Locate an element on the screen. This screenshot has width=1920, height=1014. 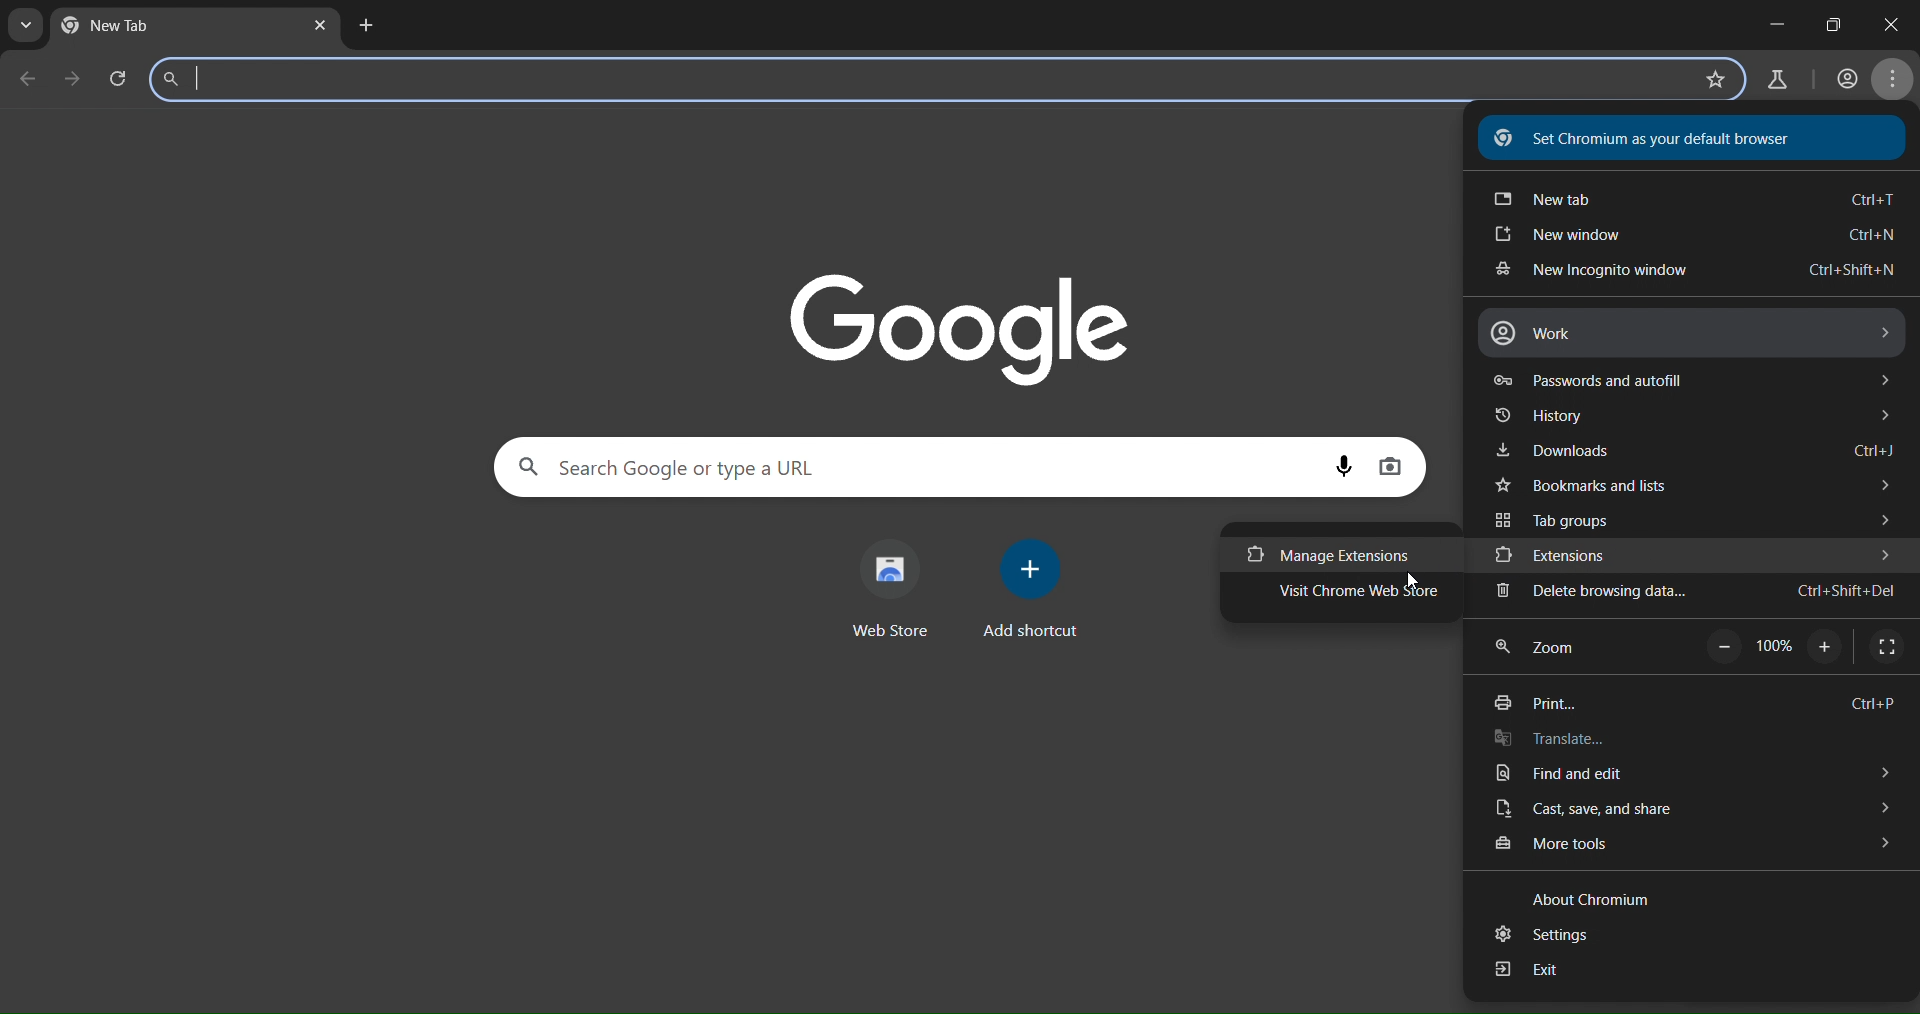
bookmarks and tabs is located at coordinates (1699, 489).